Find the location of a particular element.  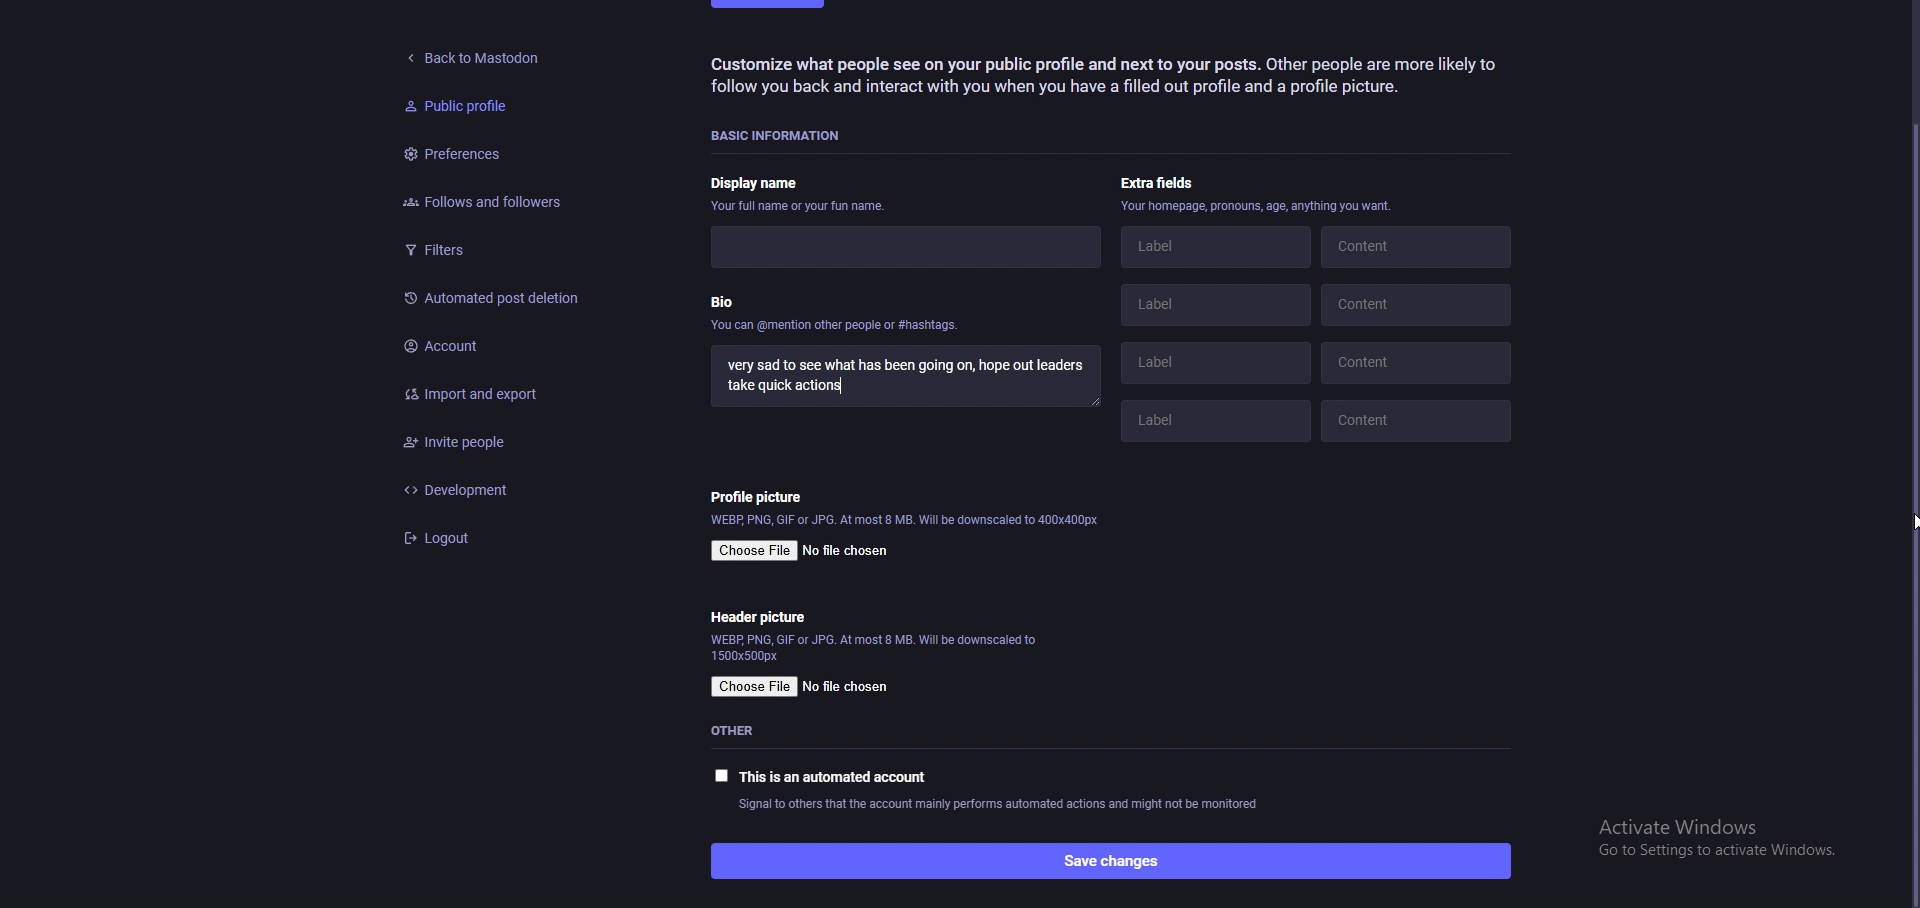

Automated post deletion is located at coordinates (494, 296).